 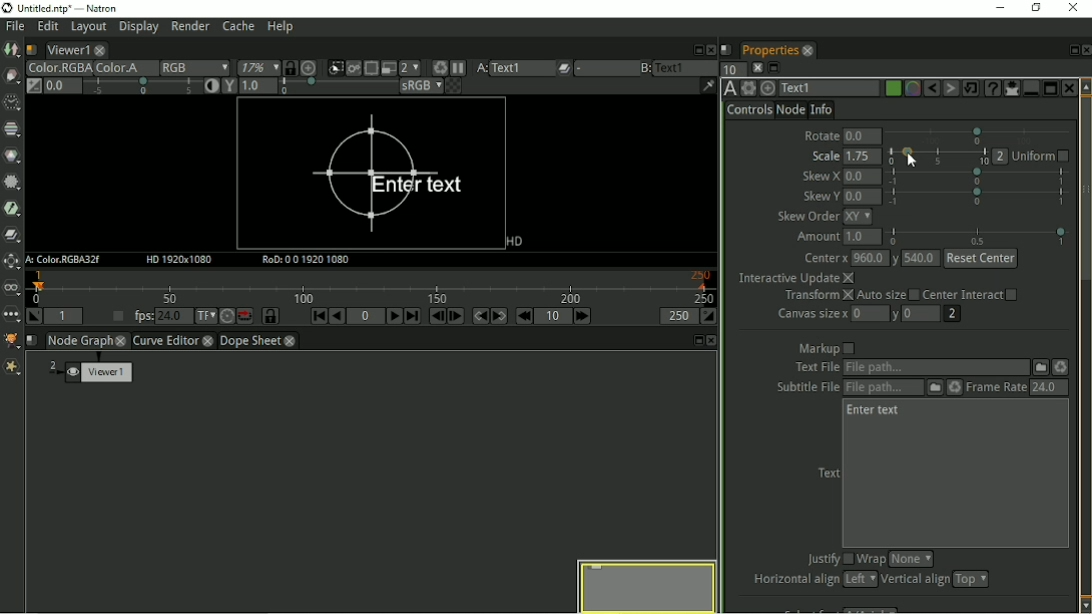 What do you see at coordinates (1086, 49) in the screenshot?
I see `Close` at bounding box center [1086, 49].